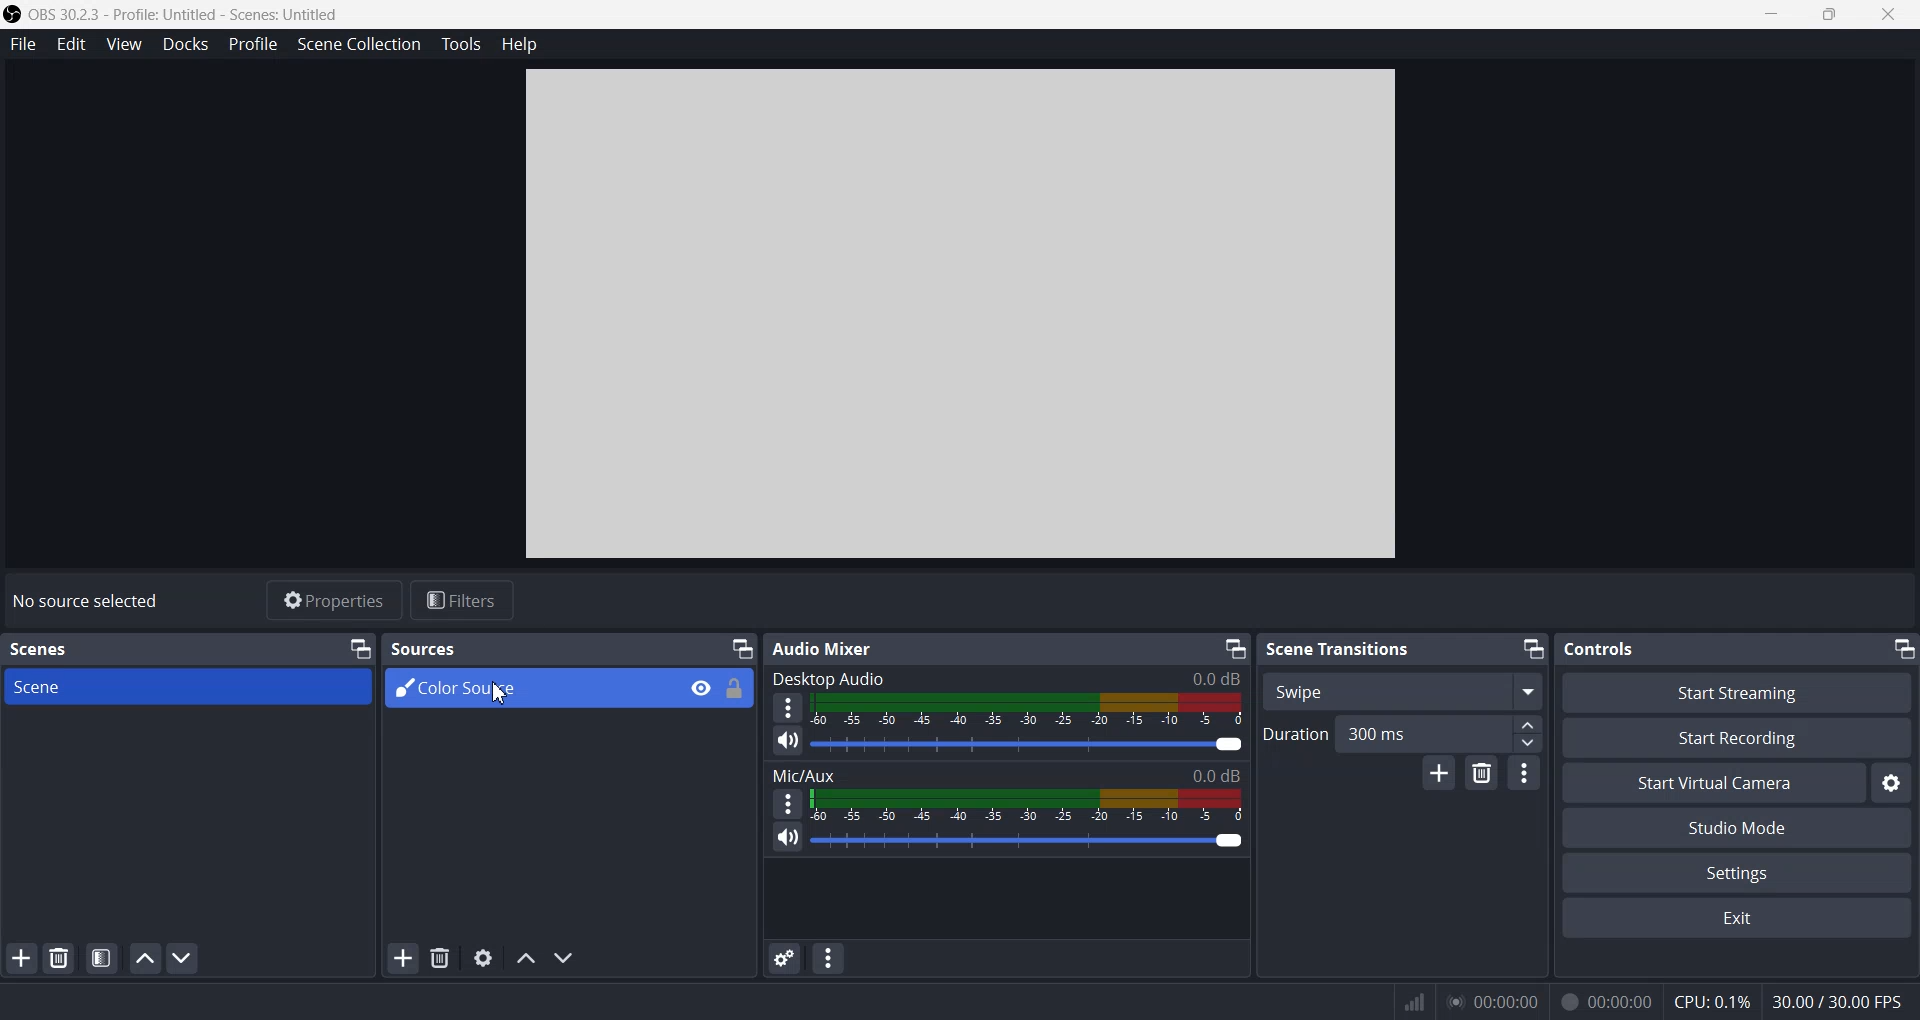 This screenshot has width=1920, height=1020. What do you see at coordinates (71, 43) in the screenshot?
I see `Edit` at bounding box center [71, 43].